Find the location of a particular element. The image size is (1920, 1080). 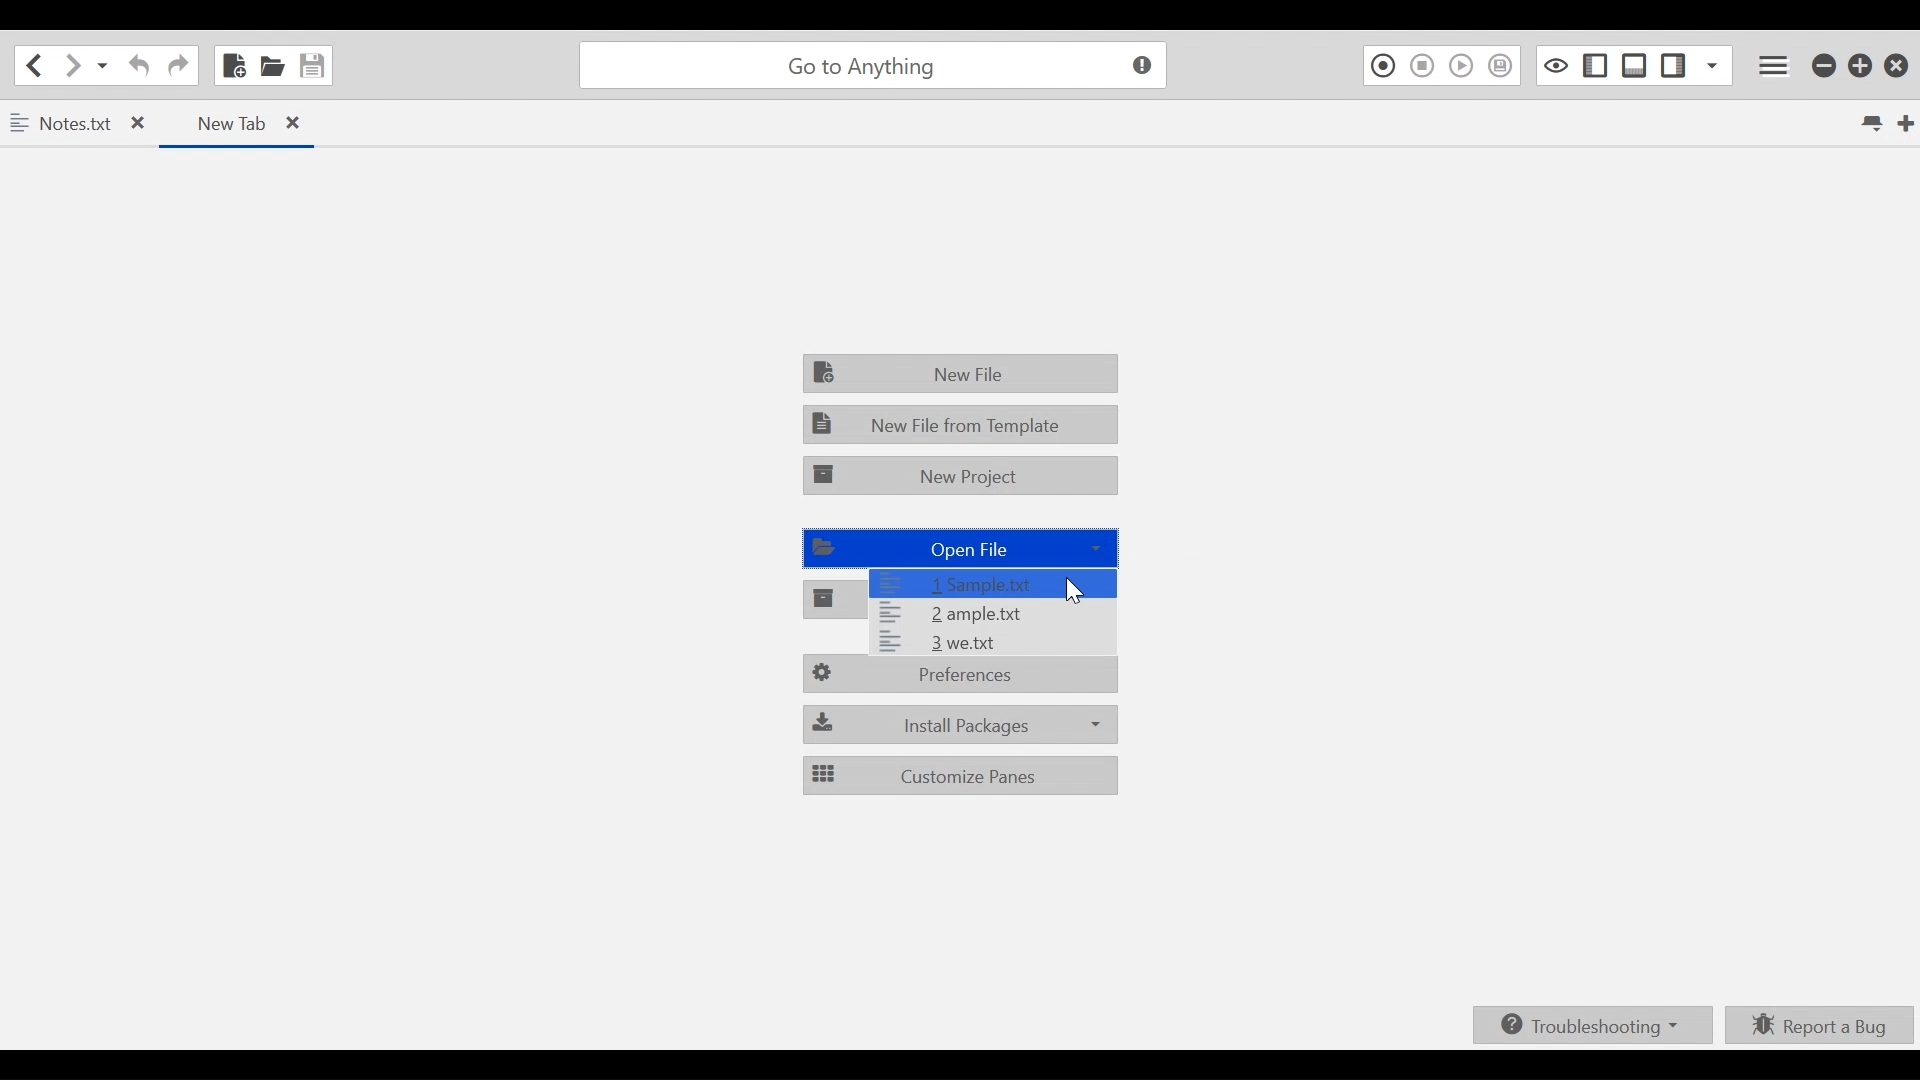

New Tab is located at coordinates (235, 123).